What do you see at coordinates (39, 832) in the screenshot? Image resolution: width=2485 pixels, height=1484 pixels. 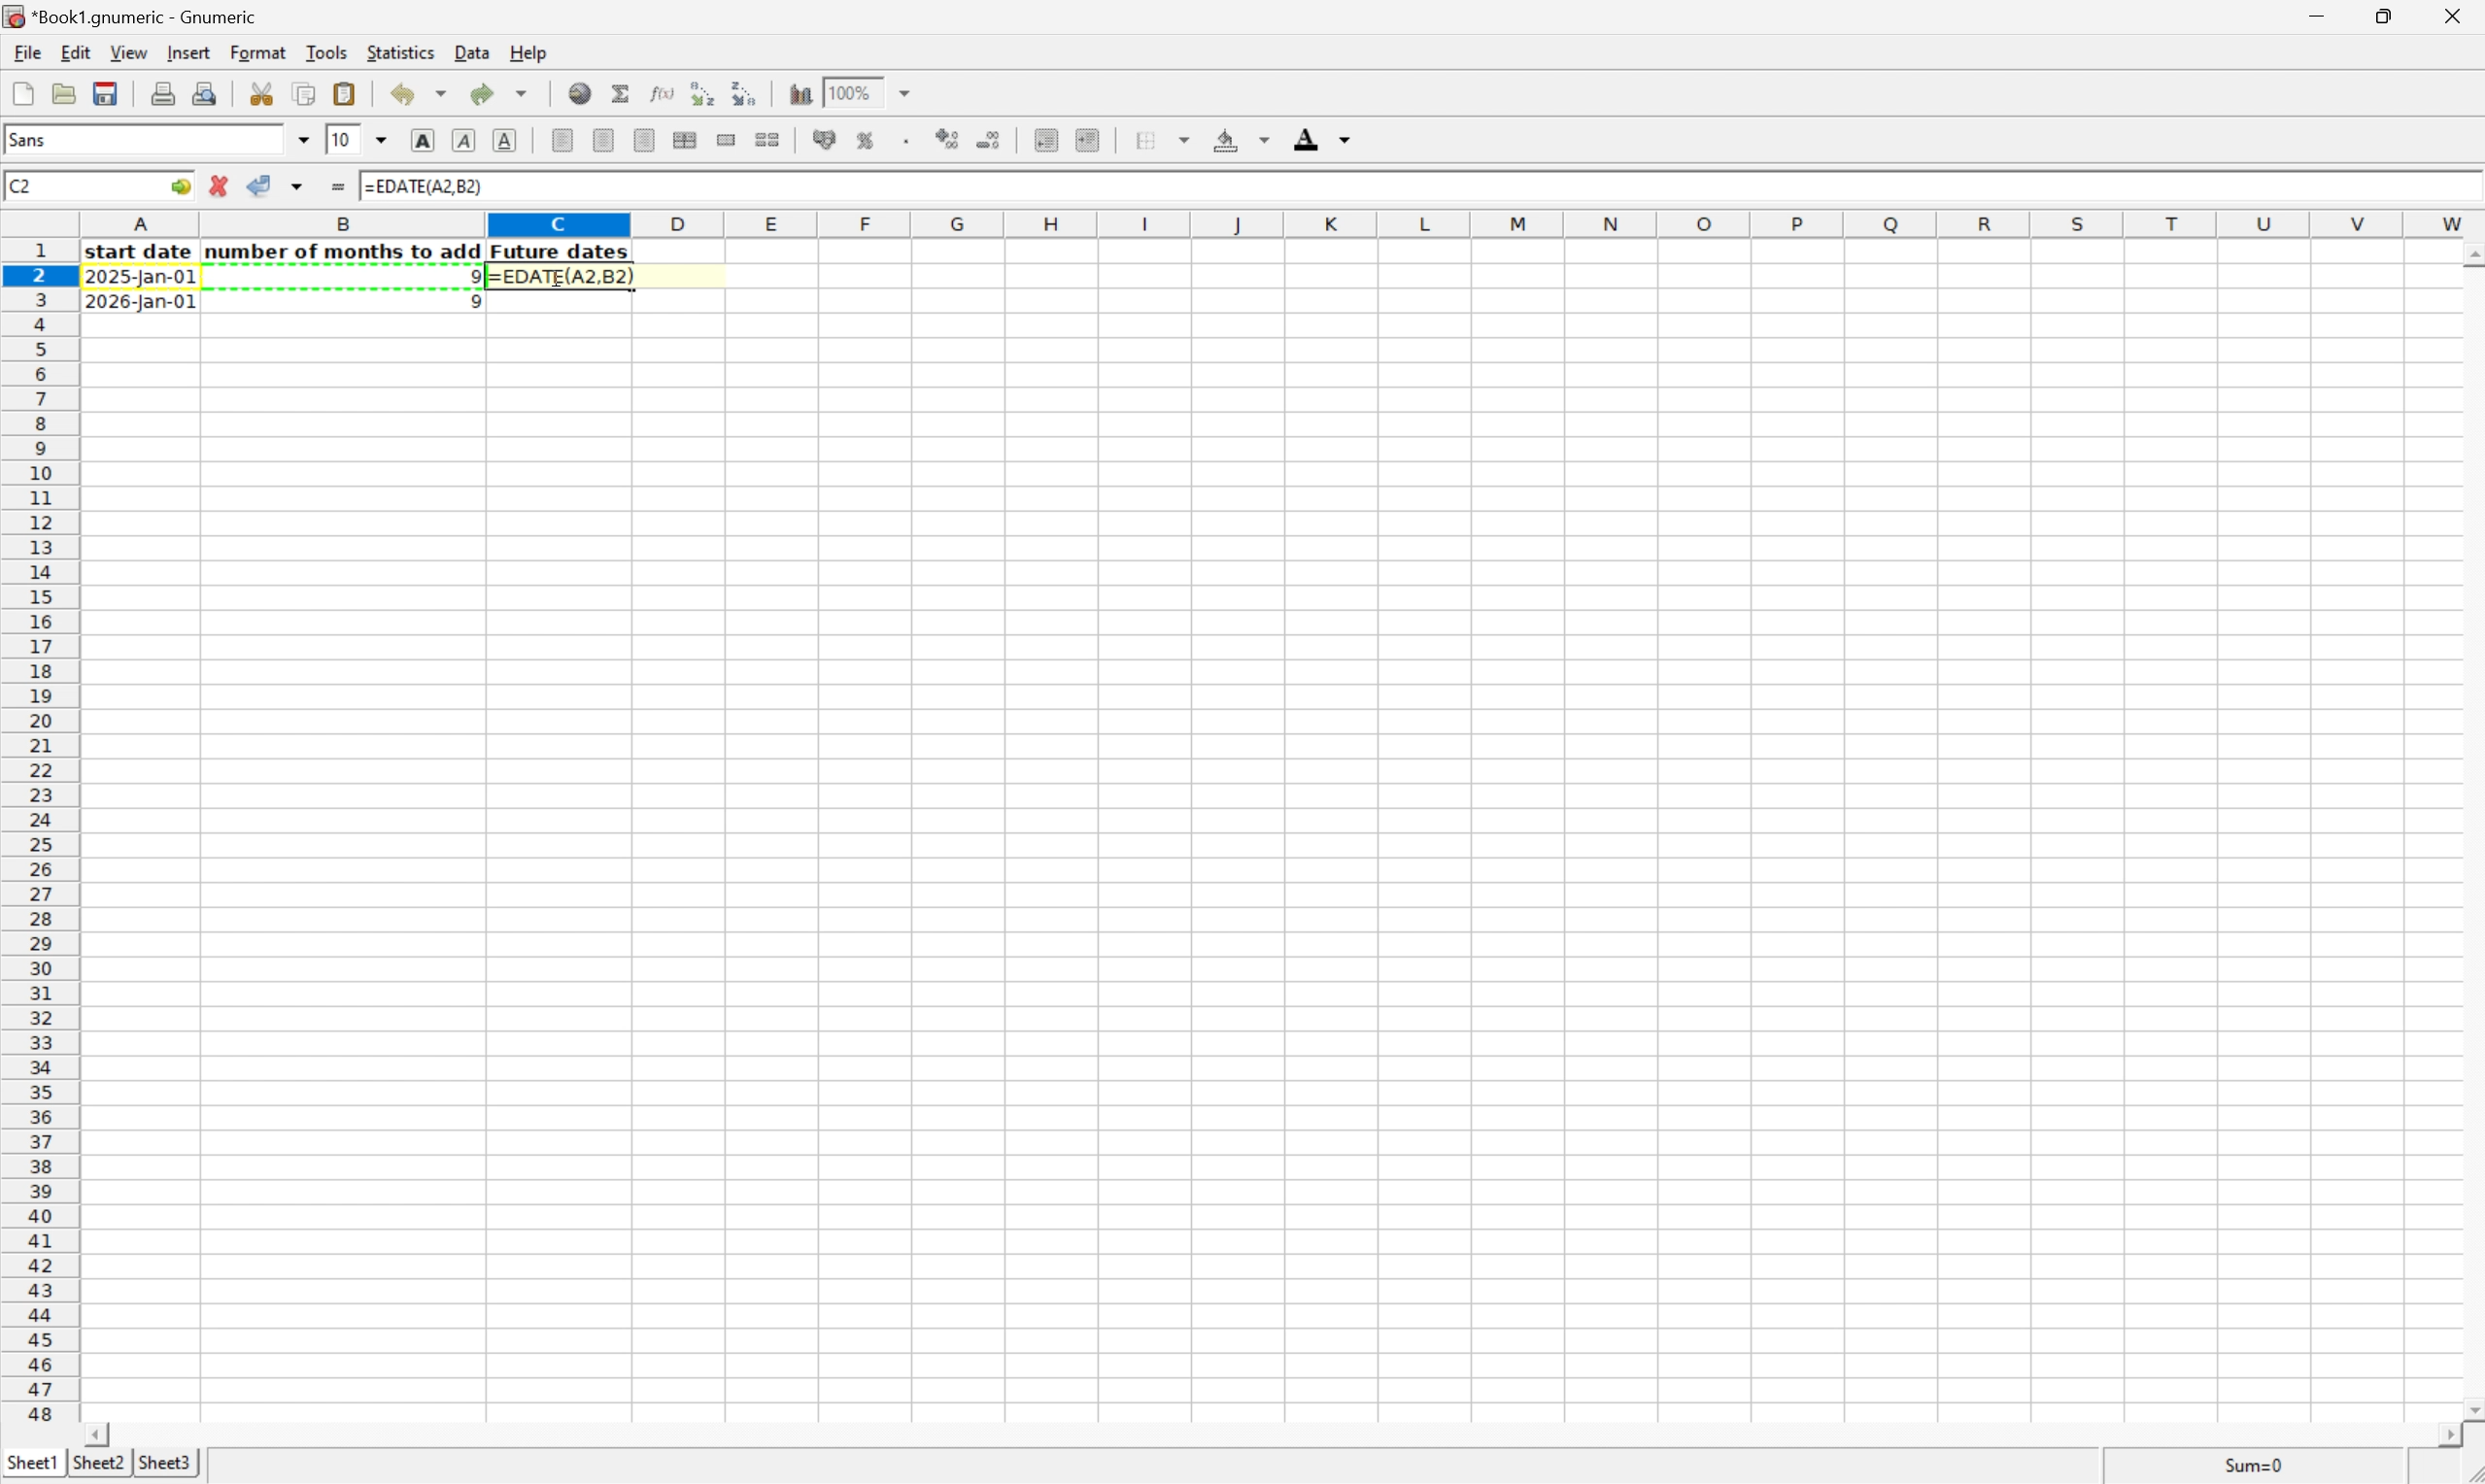 I see `Row numbers` at bounding box center [39, 832].